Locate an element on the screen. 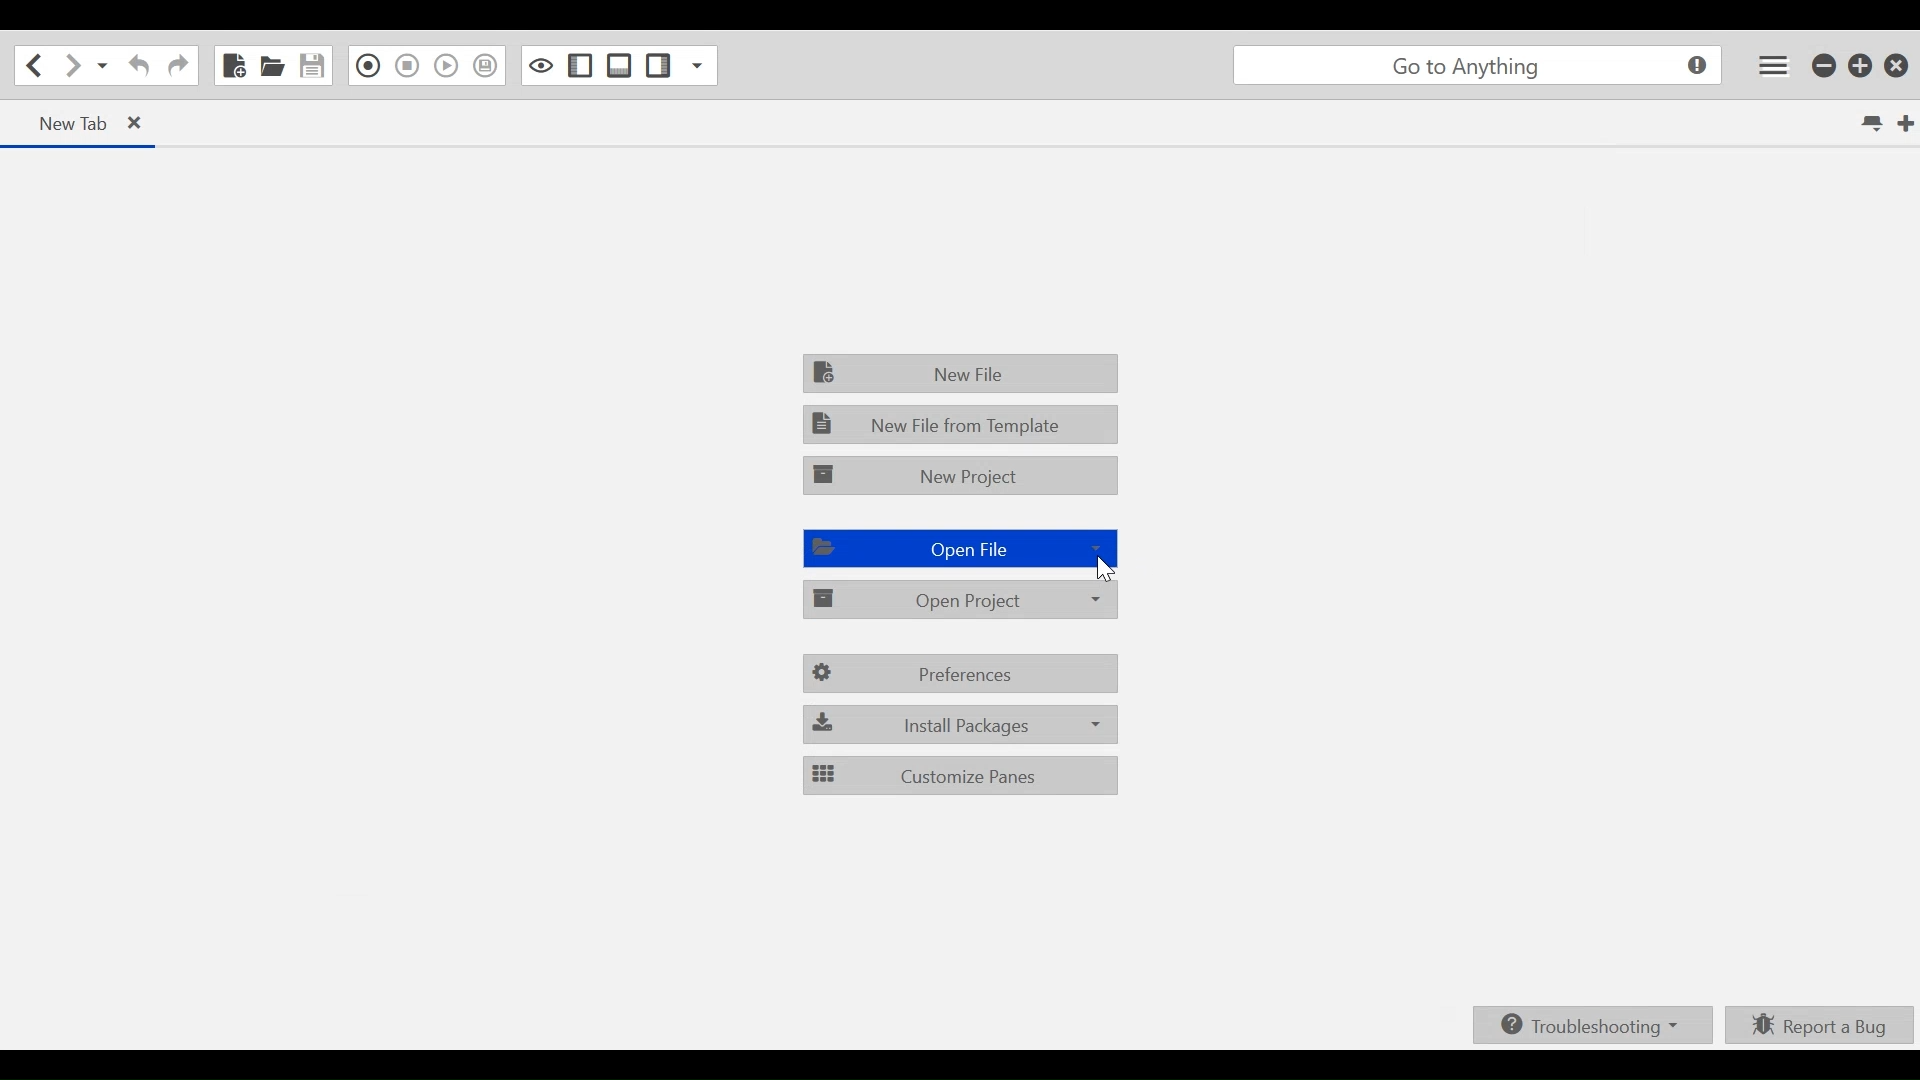  Troubleshooting is located at coordinates (1595, 1025).